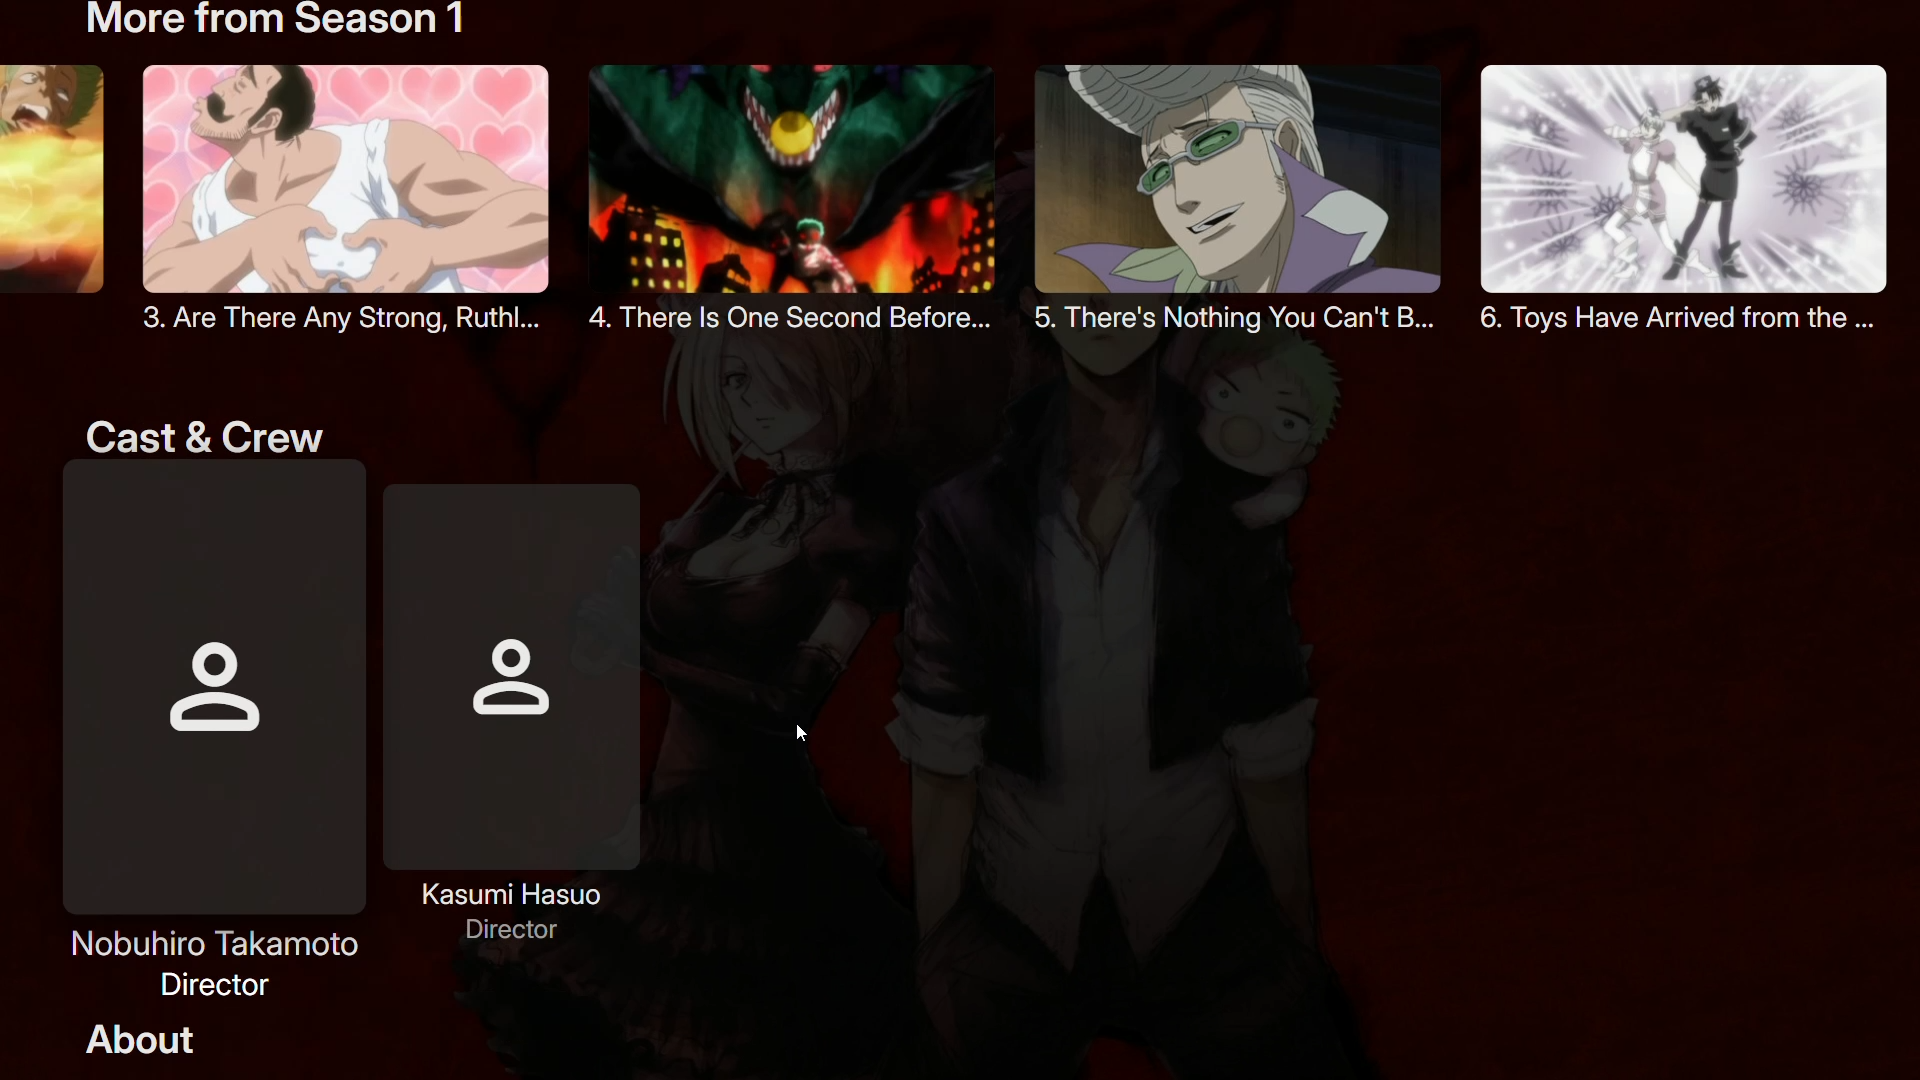  I want to click on There is one second before, so click(799, 199).